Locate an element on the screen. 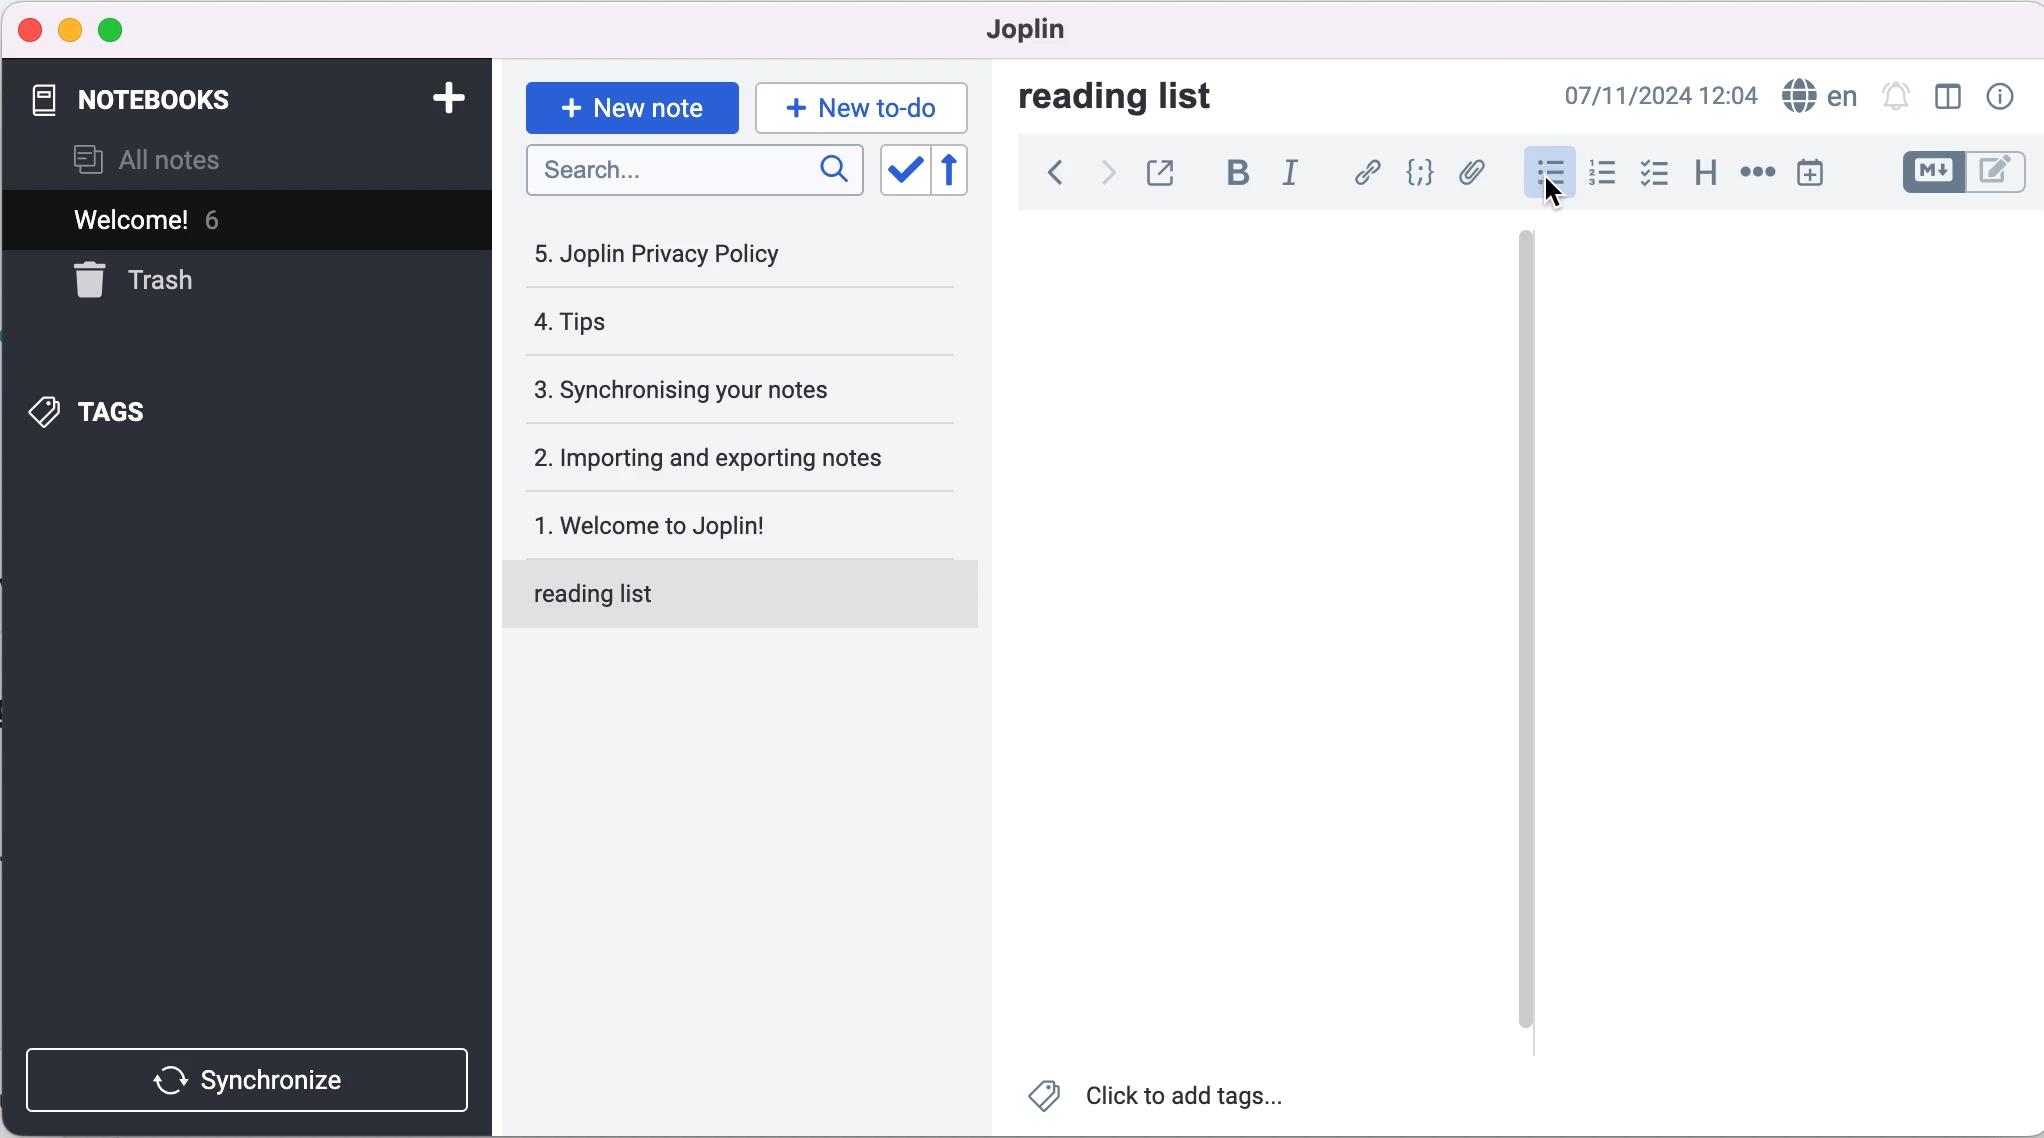 The width and height of the screenshot is (2044, 1138). cursor is located at coordinates (1556, 190).